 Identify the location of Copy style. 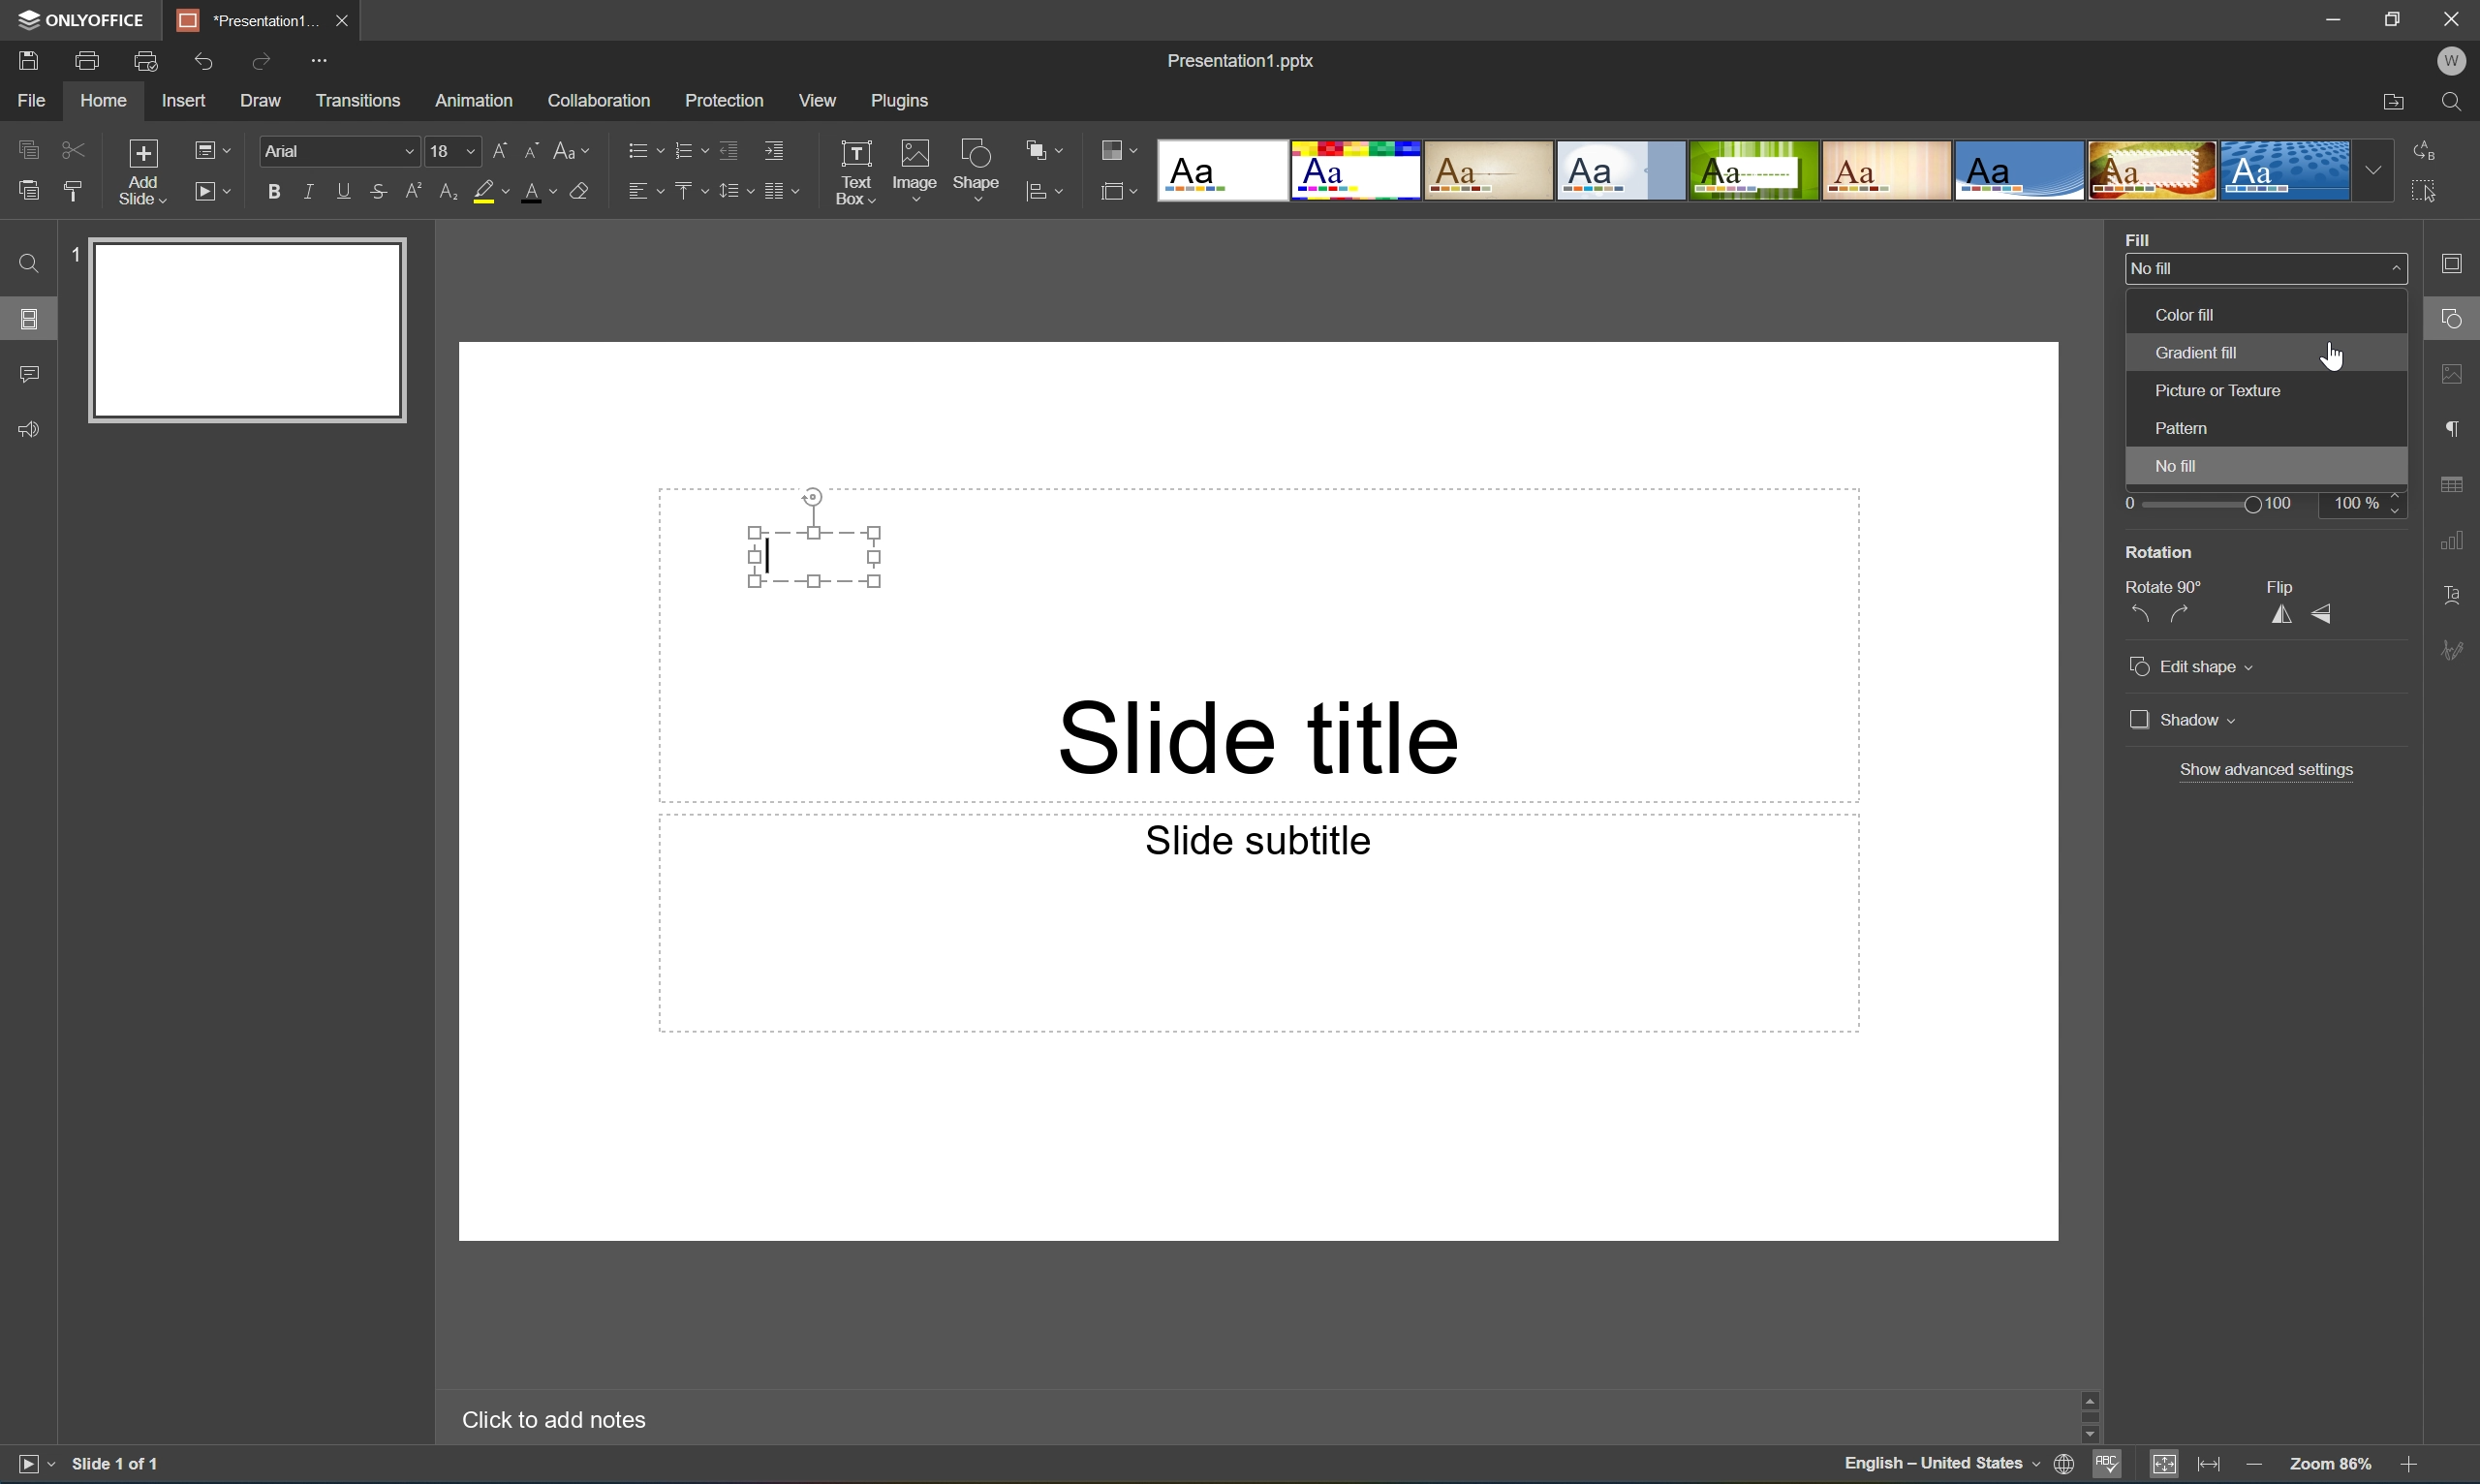
(73, 190).